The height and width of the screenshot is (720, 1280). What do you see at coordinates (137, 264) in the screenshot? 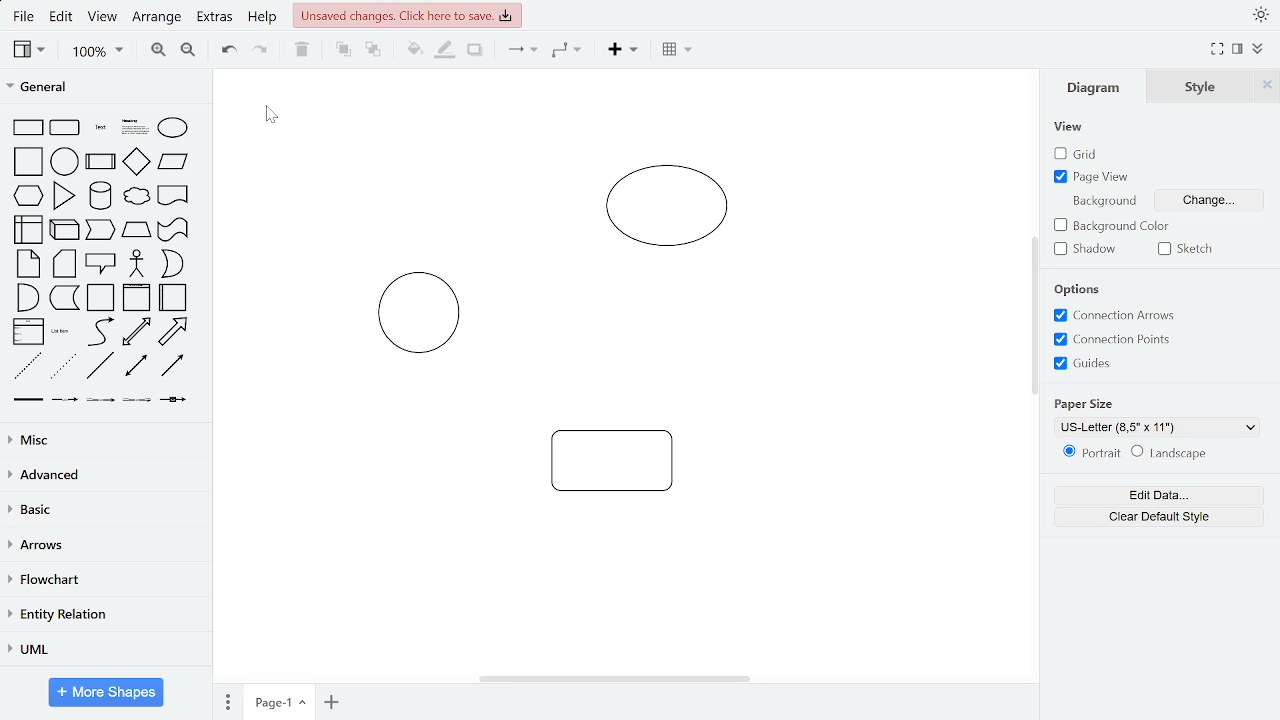
I see `actor` at bounding box center [137, 264].